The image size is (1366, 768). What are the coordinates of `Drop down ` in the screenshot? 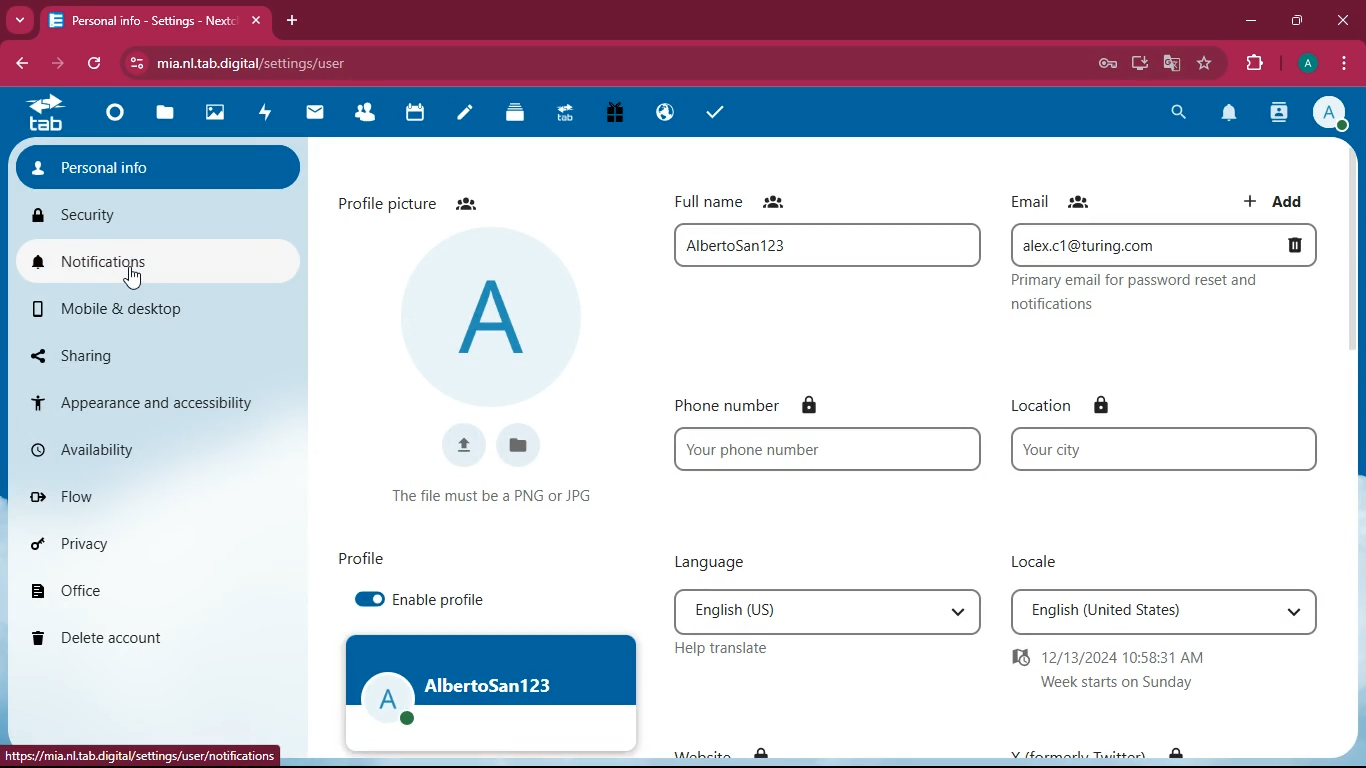 It's located at (1289, 611).